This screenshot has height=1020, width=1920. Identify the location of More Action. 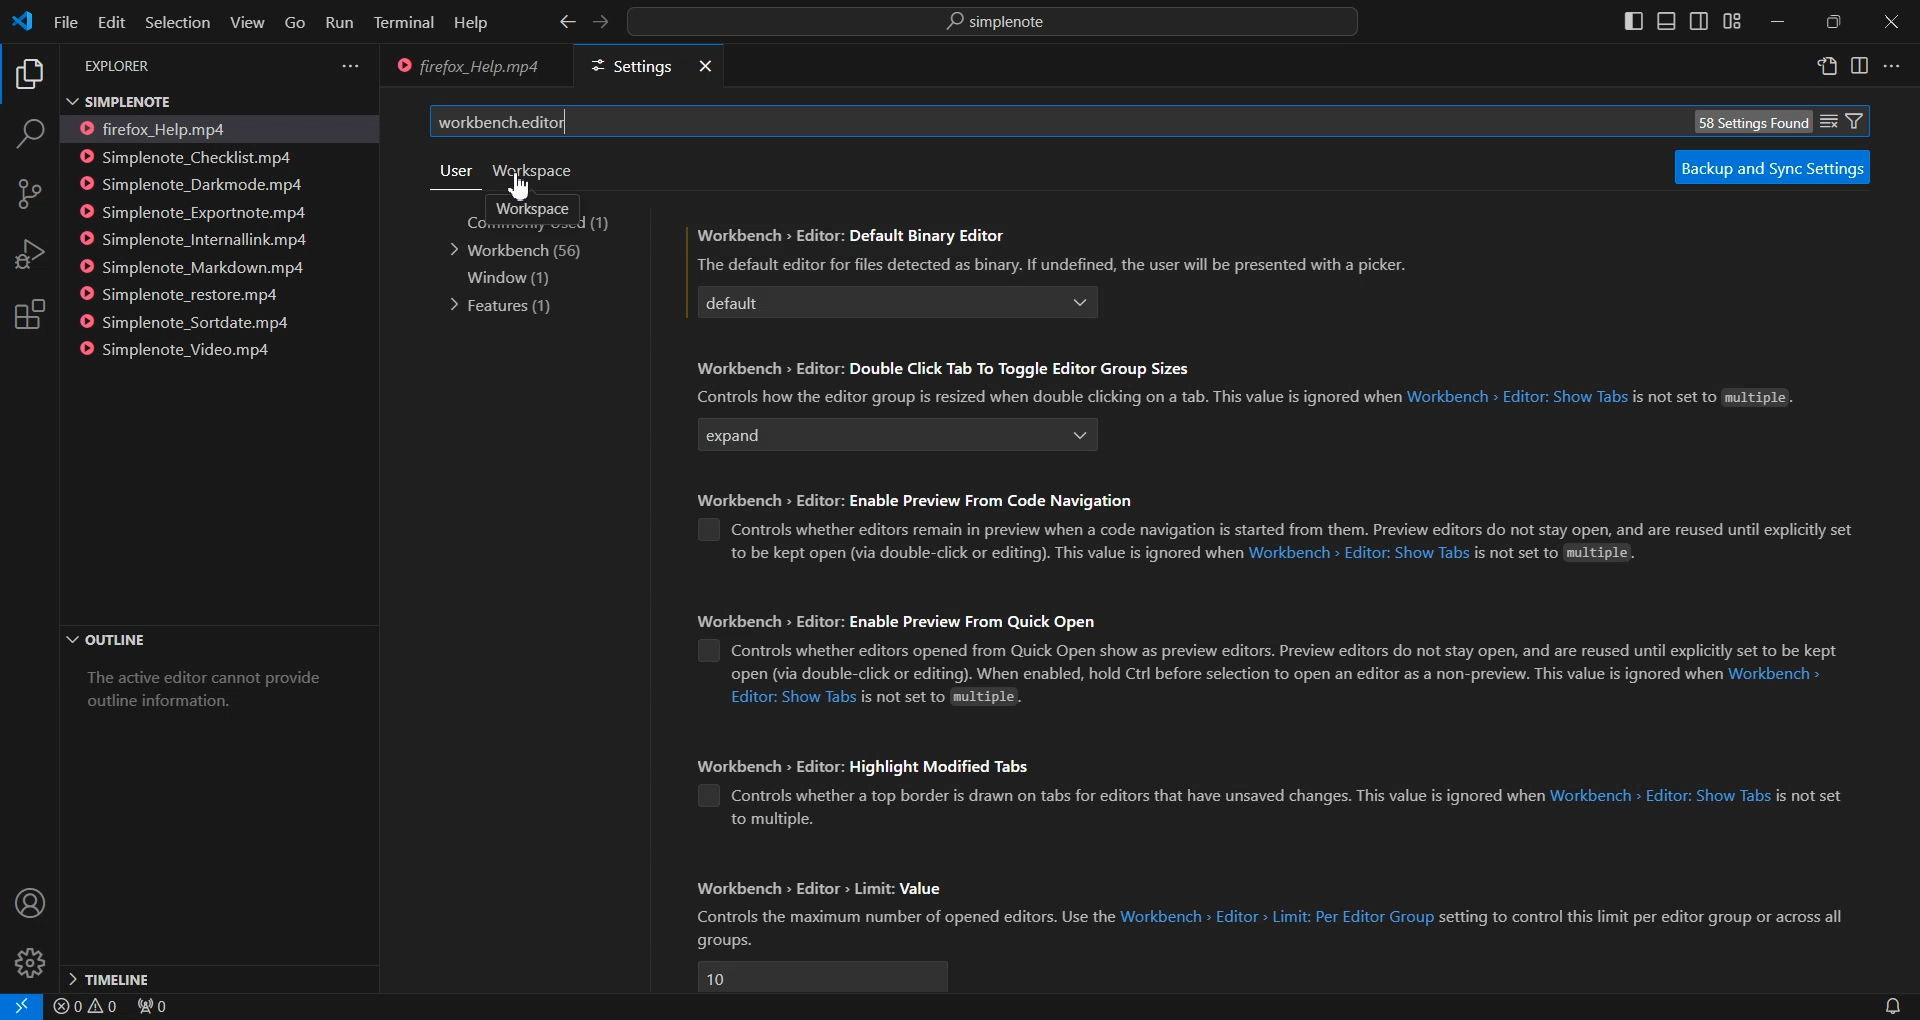
(1891, 66).